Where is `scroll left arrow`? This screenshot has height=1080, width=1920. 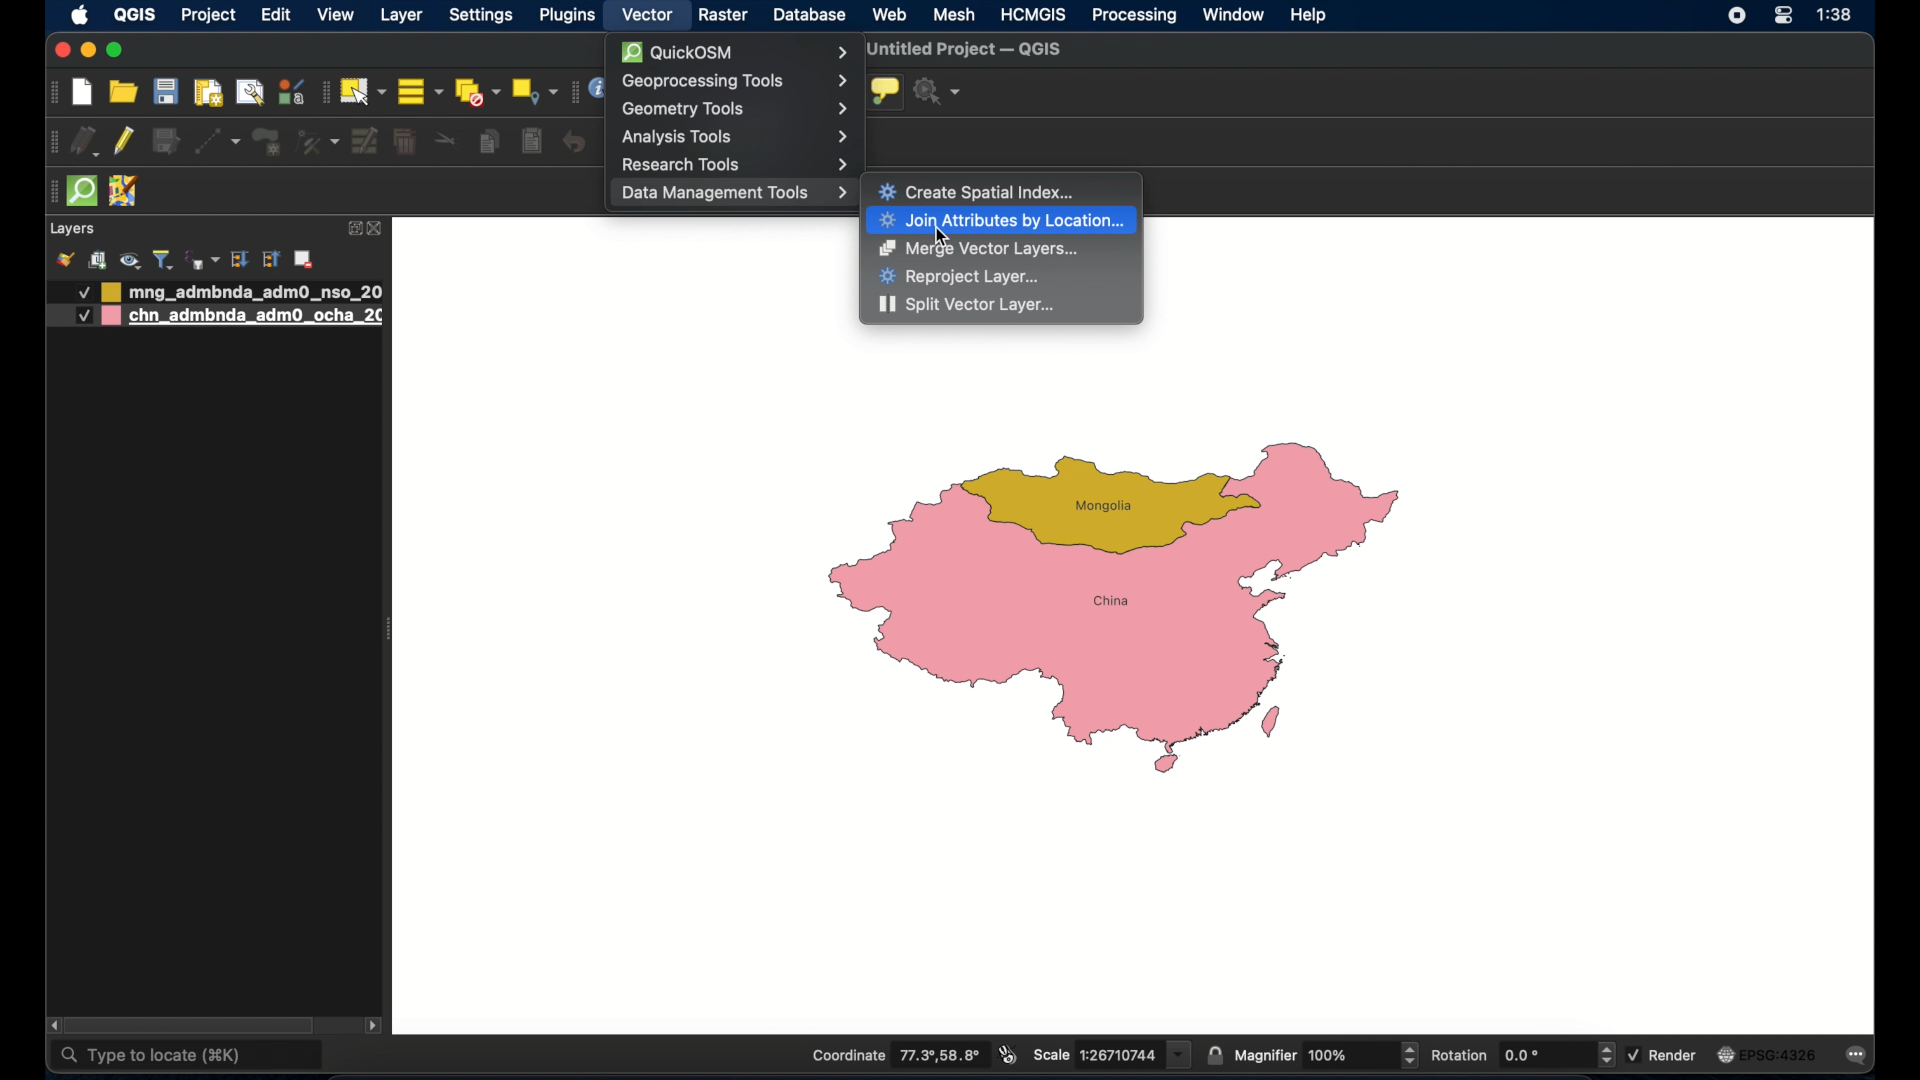 scroll left arrow is located at coordinates (53, 1025).